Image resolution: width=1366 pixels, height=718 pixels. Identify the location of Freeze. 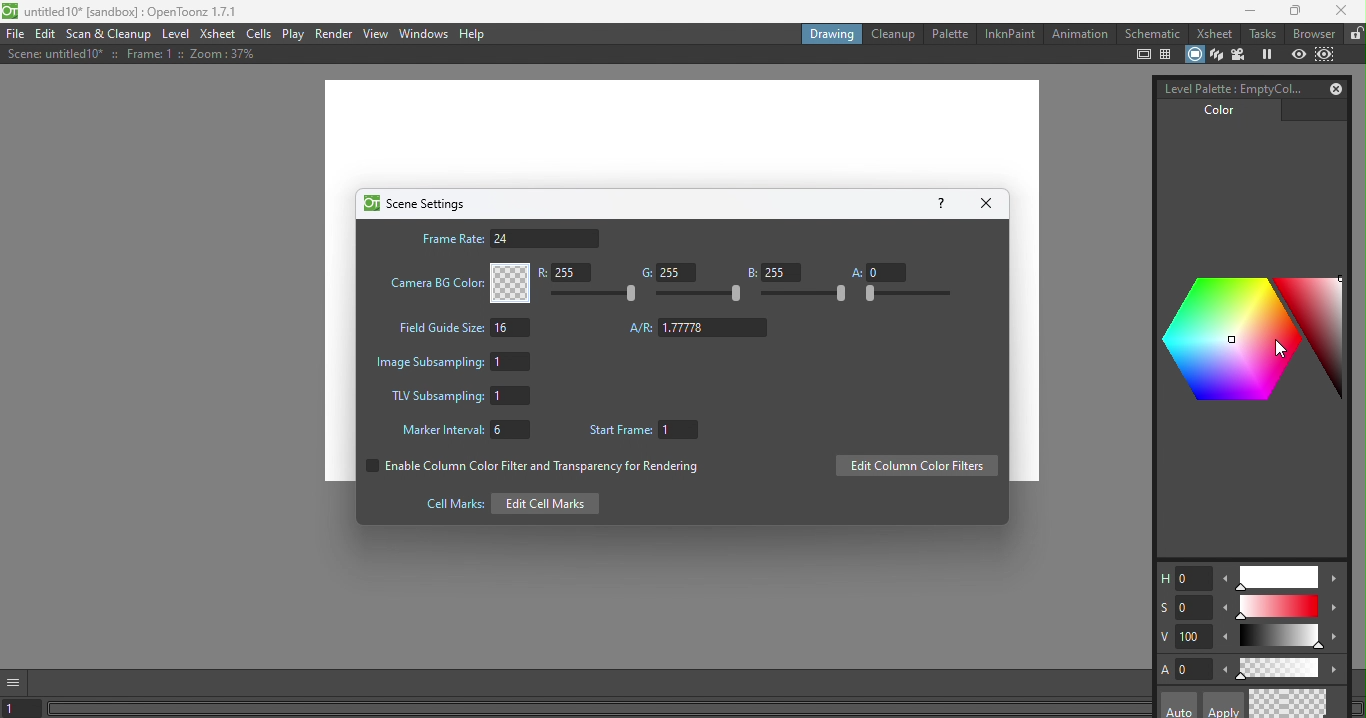
(1267, 55).